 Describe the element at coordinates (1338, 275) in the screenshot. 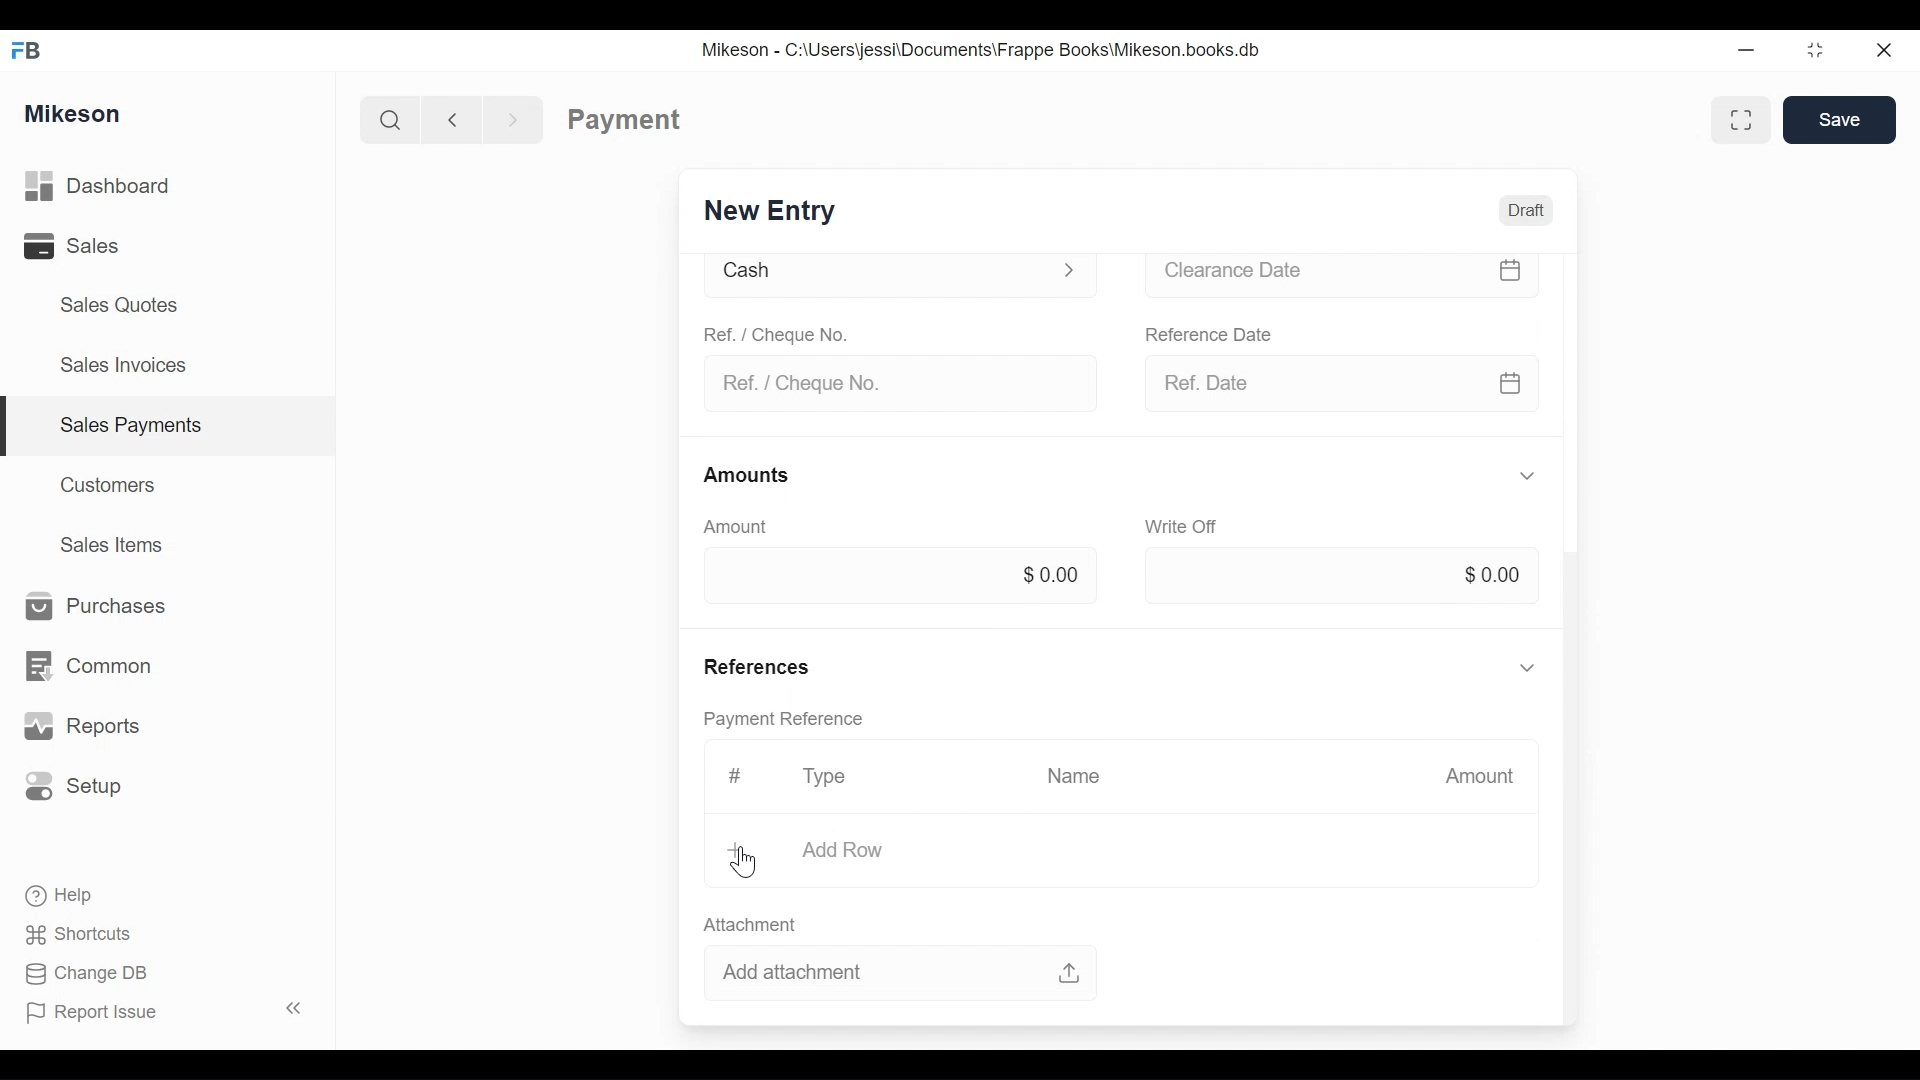

I see `Clearance date` at that location.